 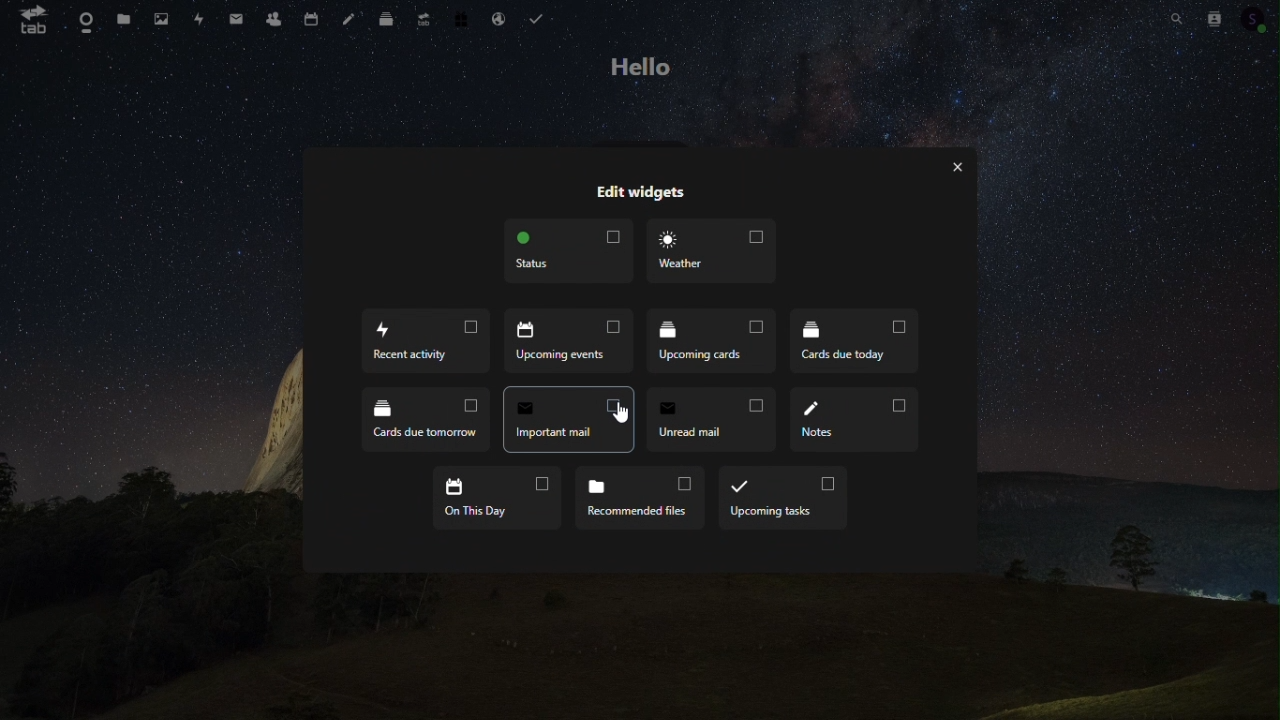 What do you see at coordinates (495, 18) in the screenshot?
I see `Email hosting` at bounding box center [495, 18].